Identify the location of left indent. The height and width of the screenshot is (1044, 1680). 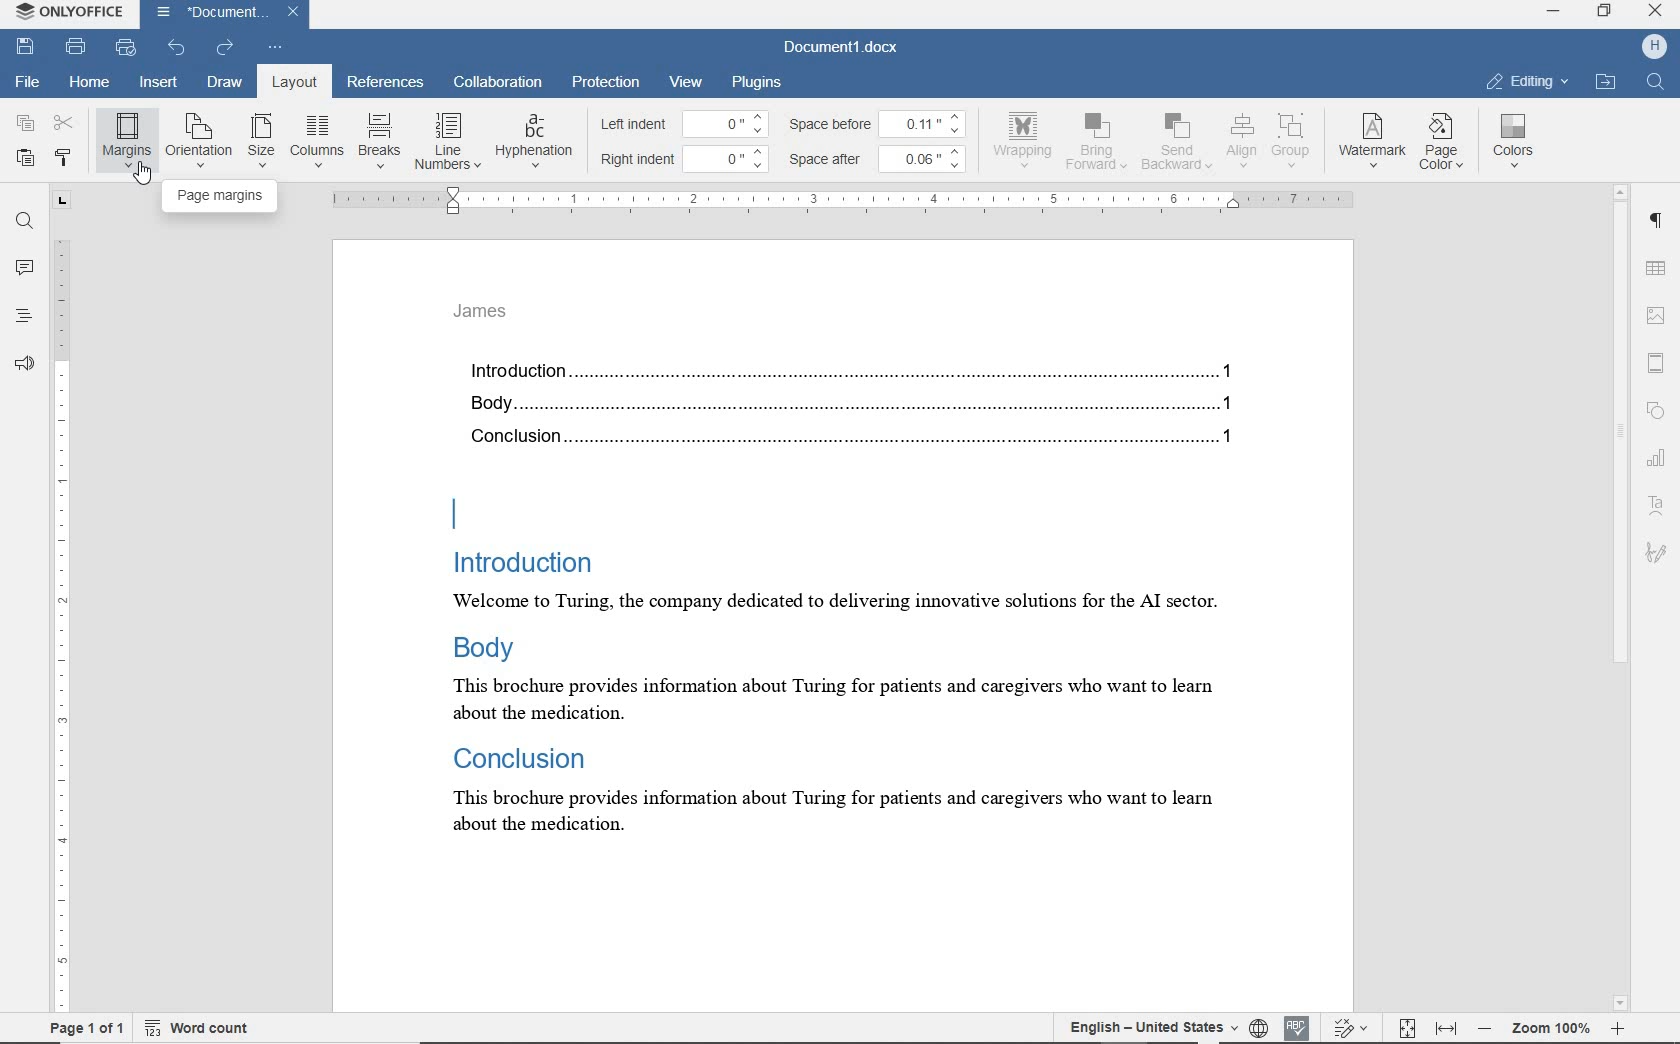
(632, 126).